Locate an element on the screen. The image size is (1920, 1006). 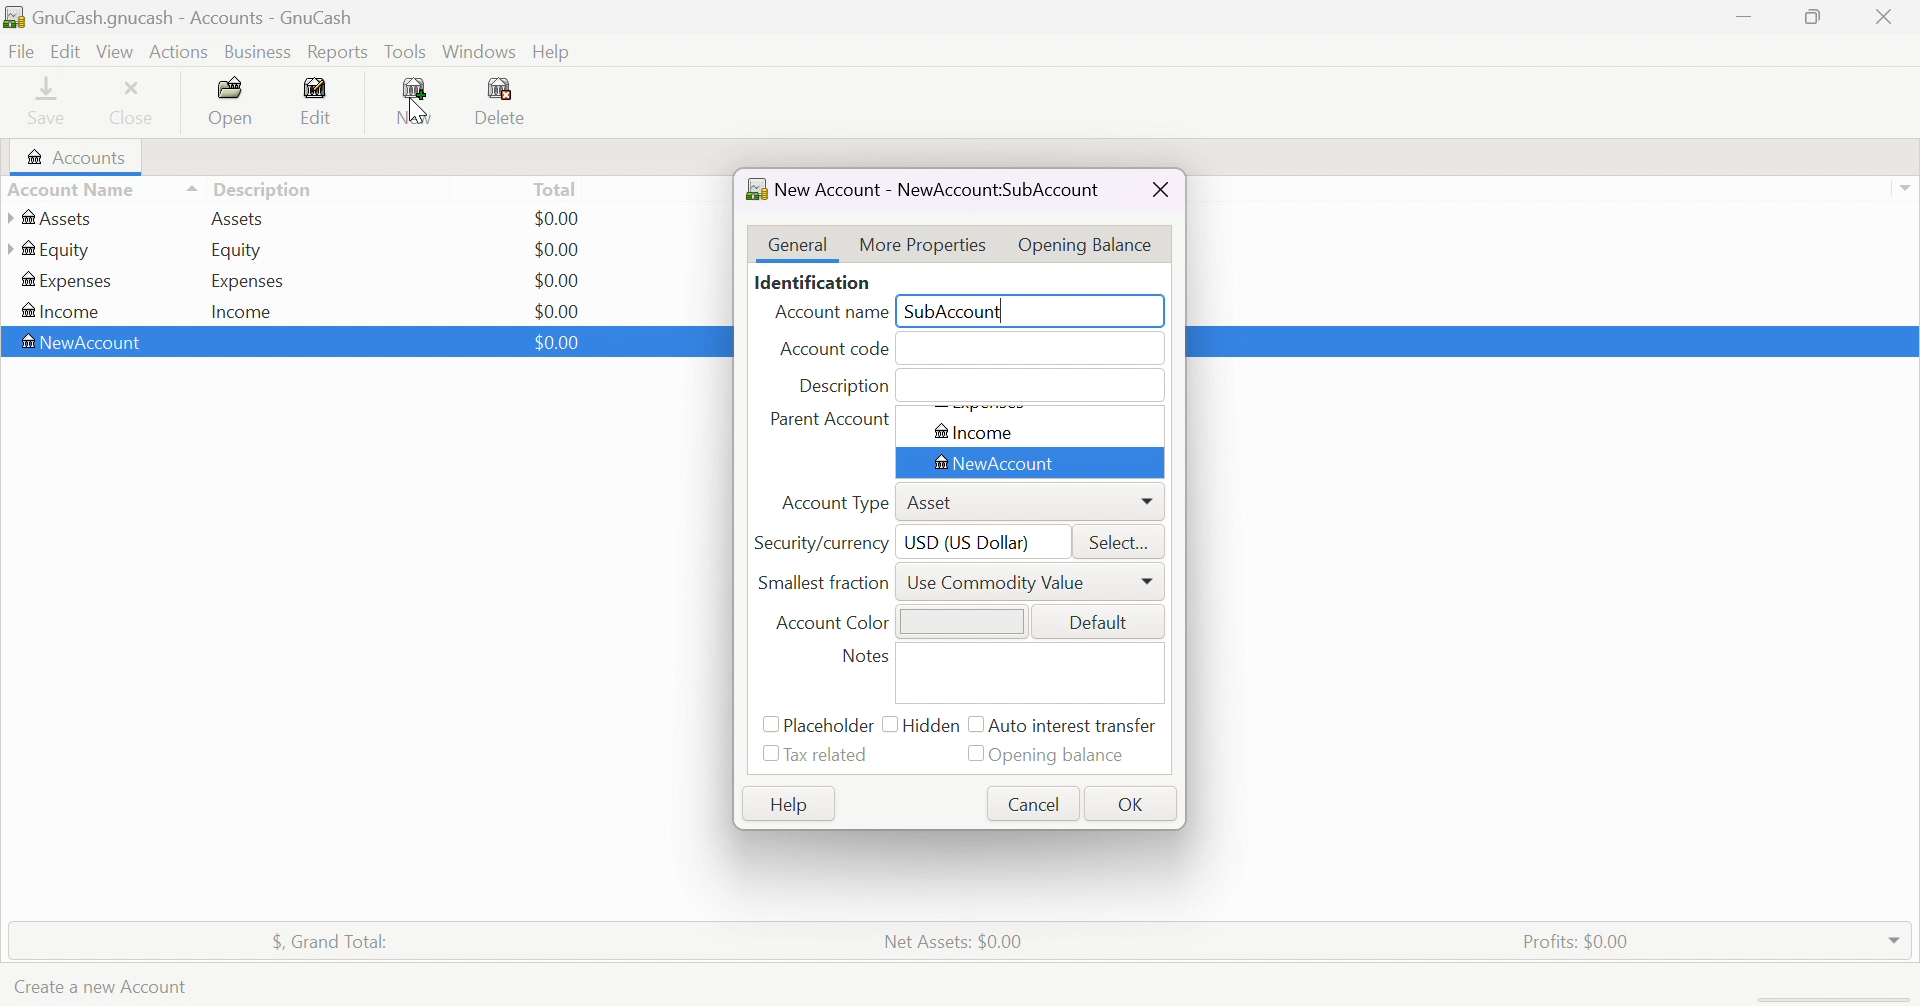
Account name is located at coordinates (100, 189).